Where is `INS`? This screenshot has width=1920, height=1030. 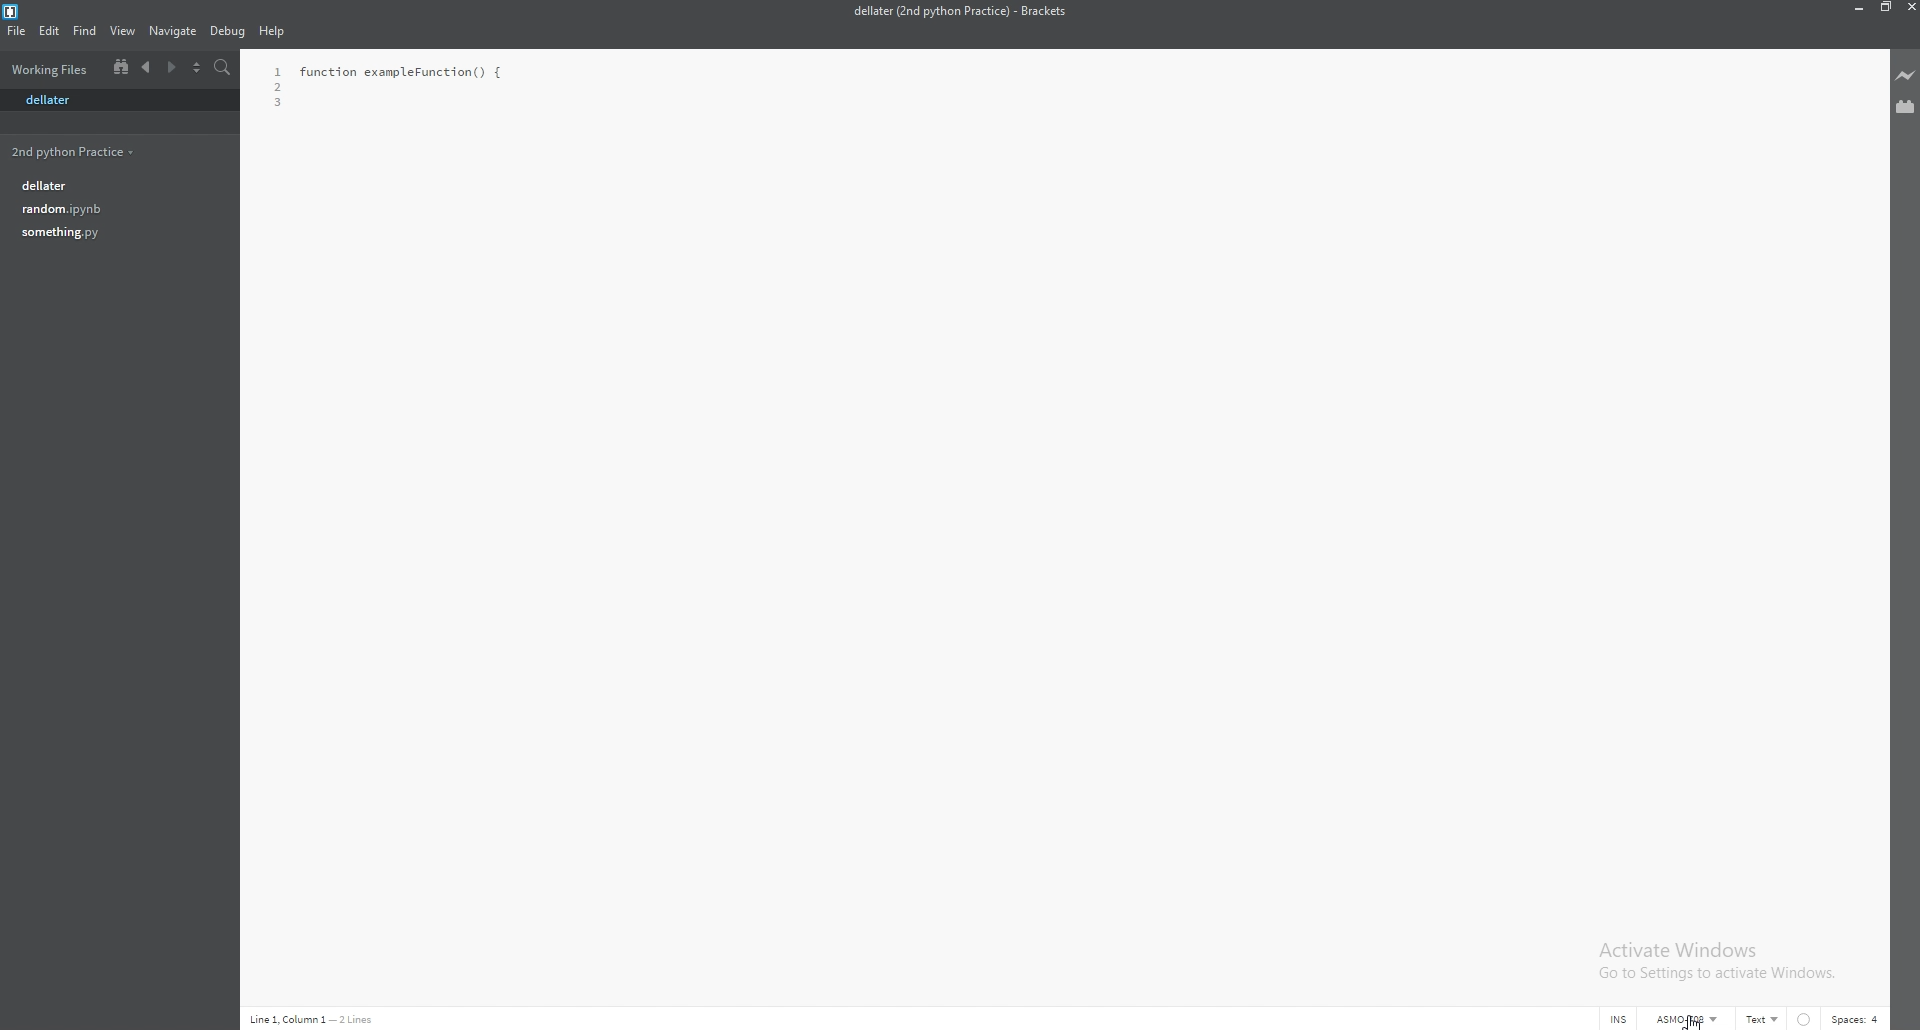
INS is located at coordinates (1618, 1019).